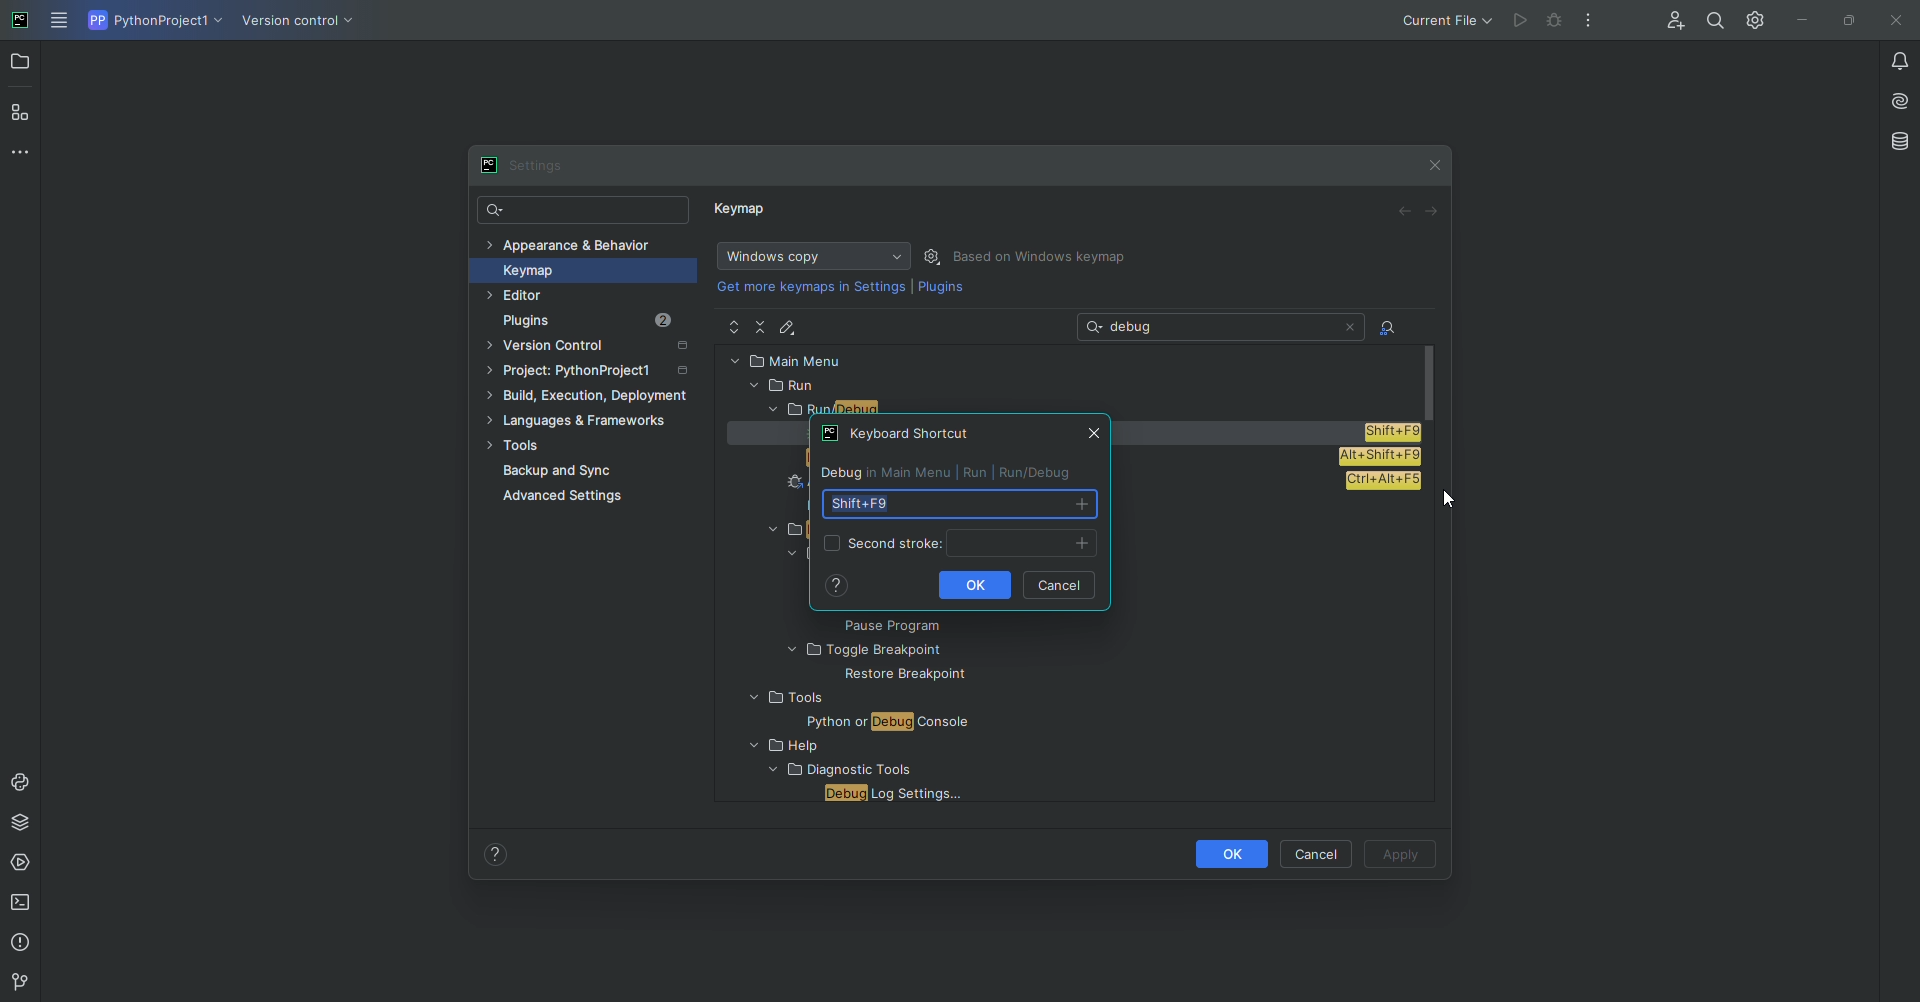 This screenshot has width=1920, height=1002. Describe the element at coordinates (1067, 386) in the screenshot. I see `RUN` at that location.